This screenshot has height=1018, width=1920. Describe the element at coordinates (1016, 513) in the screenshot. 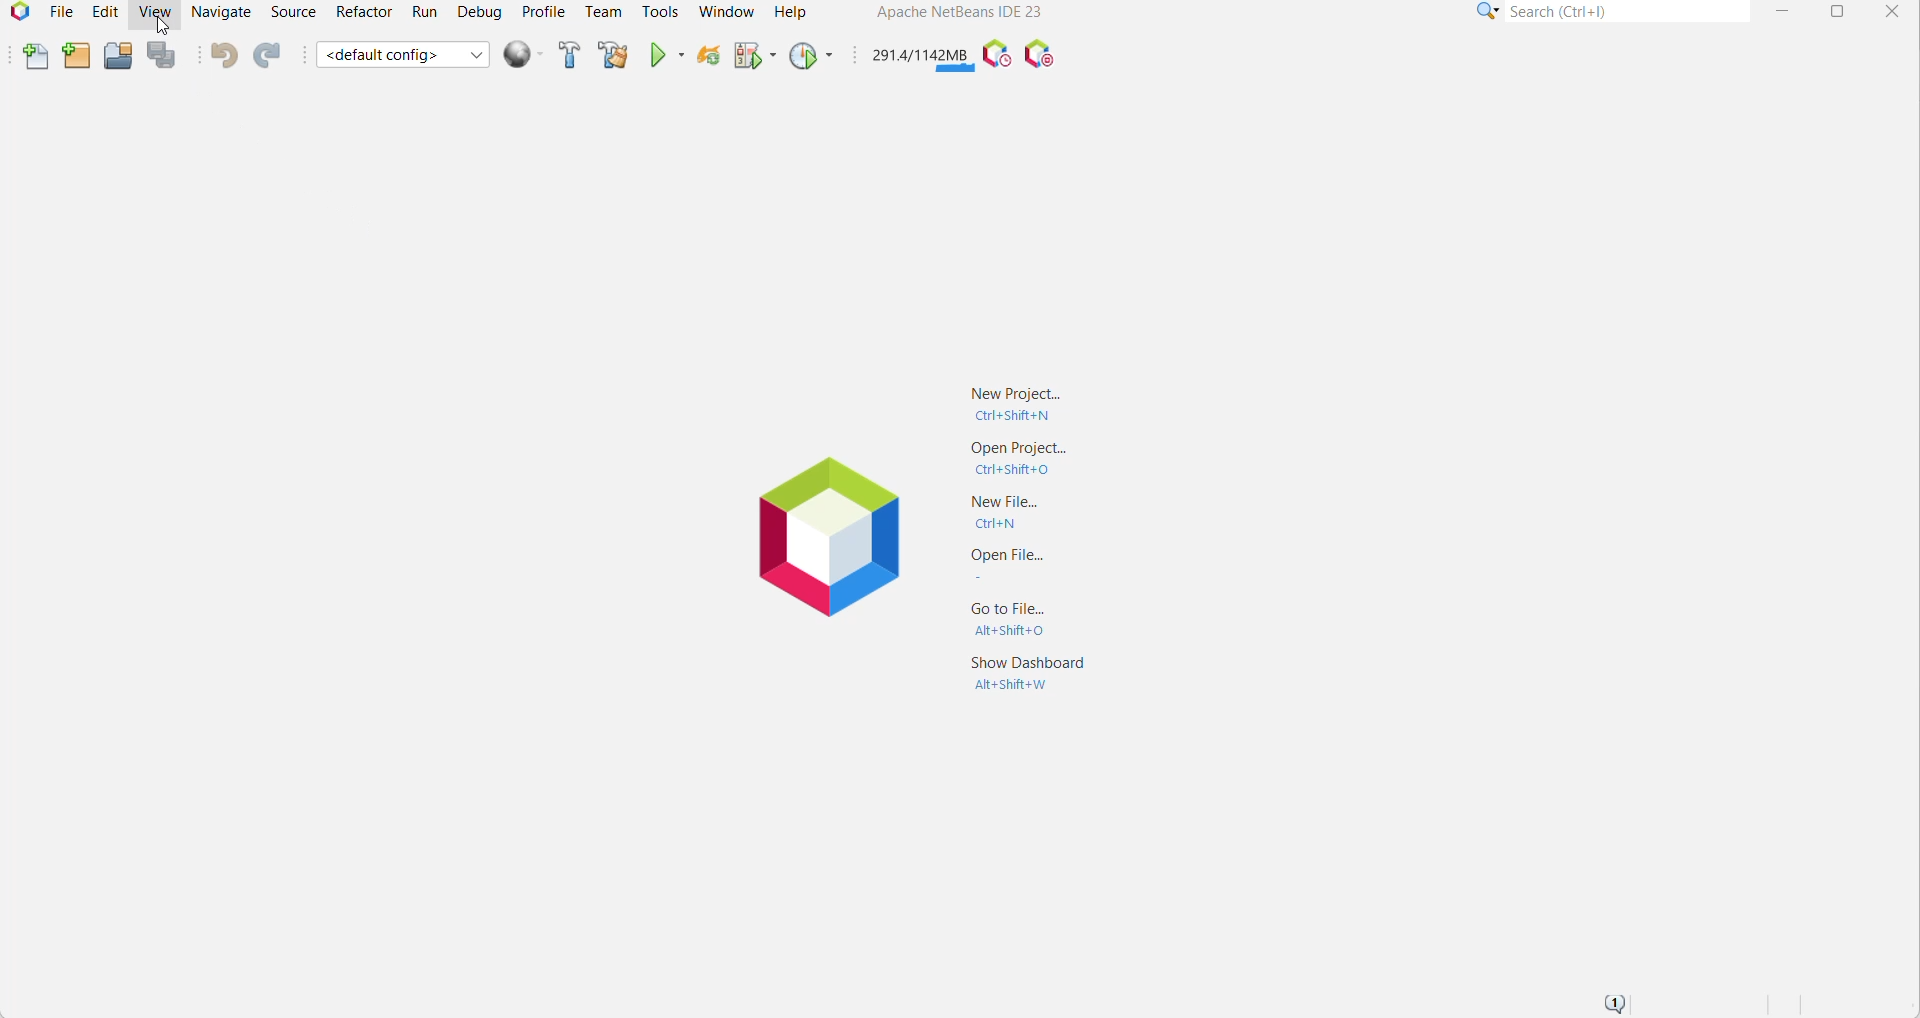

I see `New File` at that location.